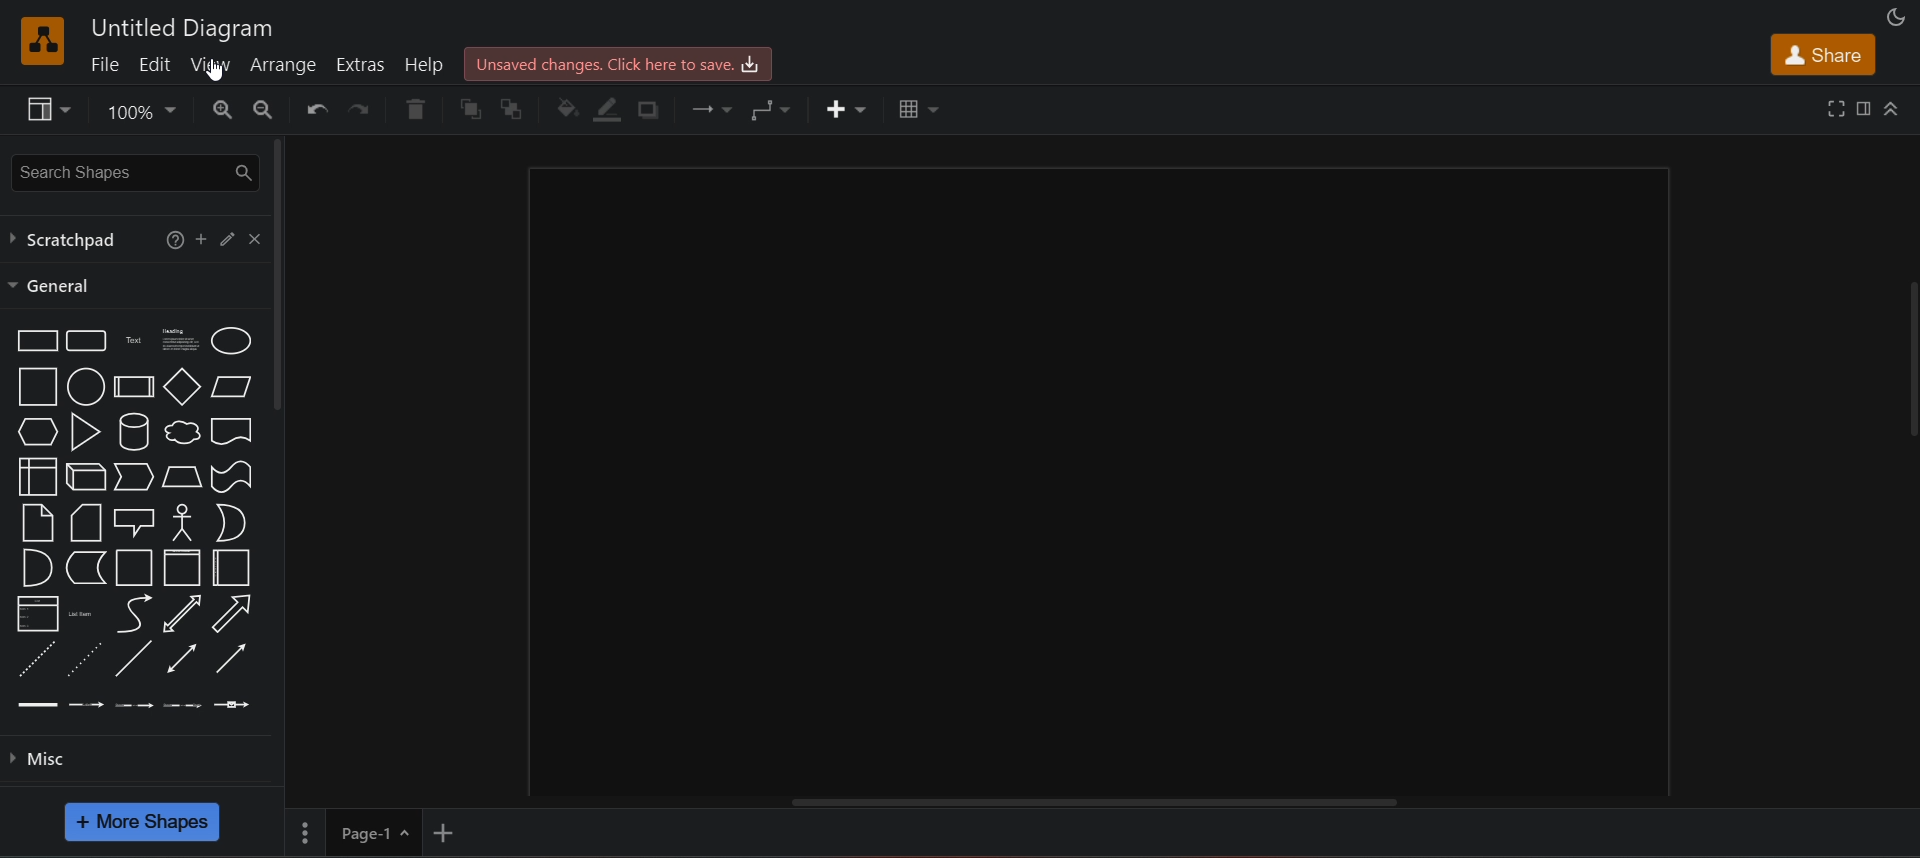  I want to click on trapezoid, so click(182, 477).